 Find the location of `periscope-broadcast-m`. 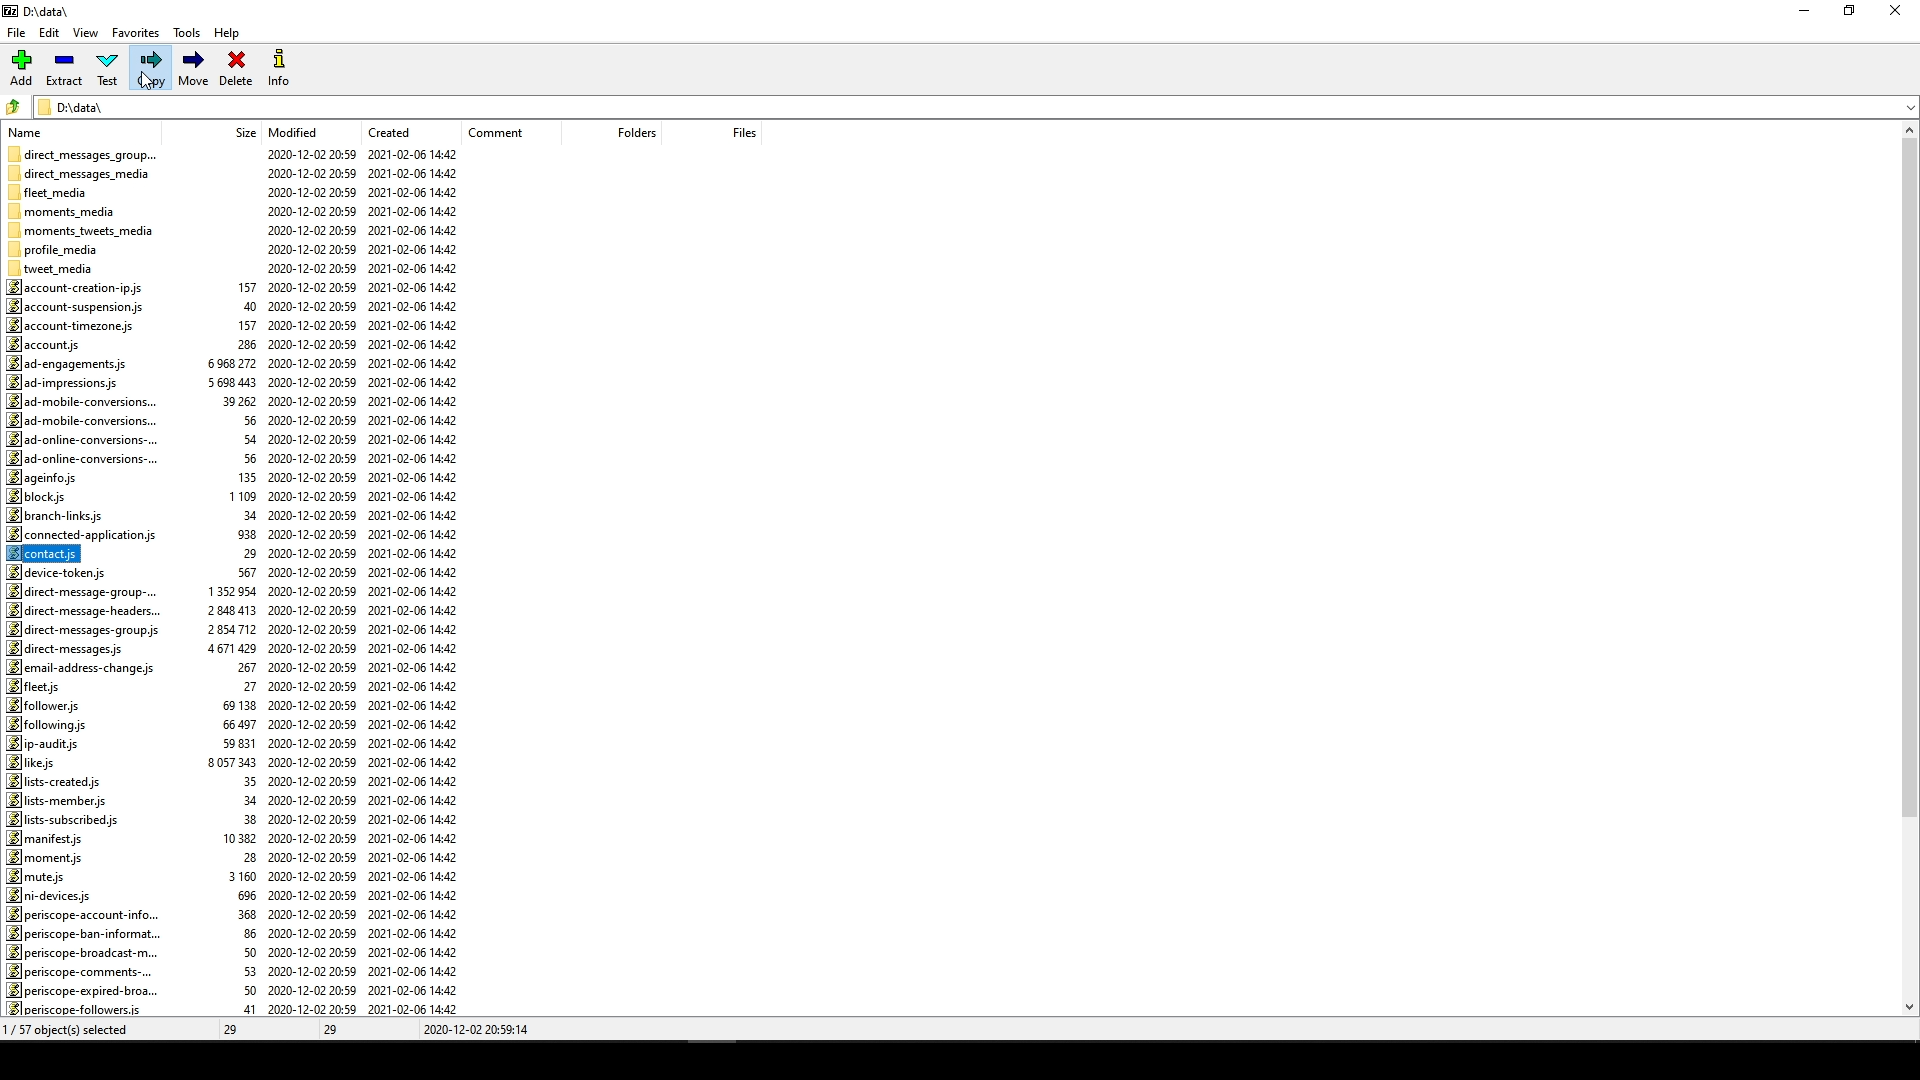

periscope-broadcast-m is located at coordinates (79, 953).